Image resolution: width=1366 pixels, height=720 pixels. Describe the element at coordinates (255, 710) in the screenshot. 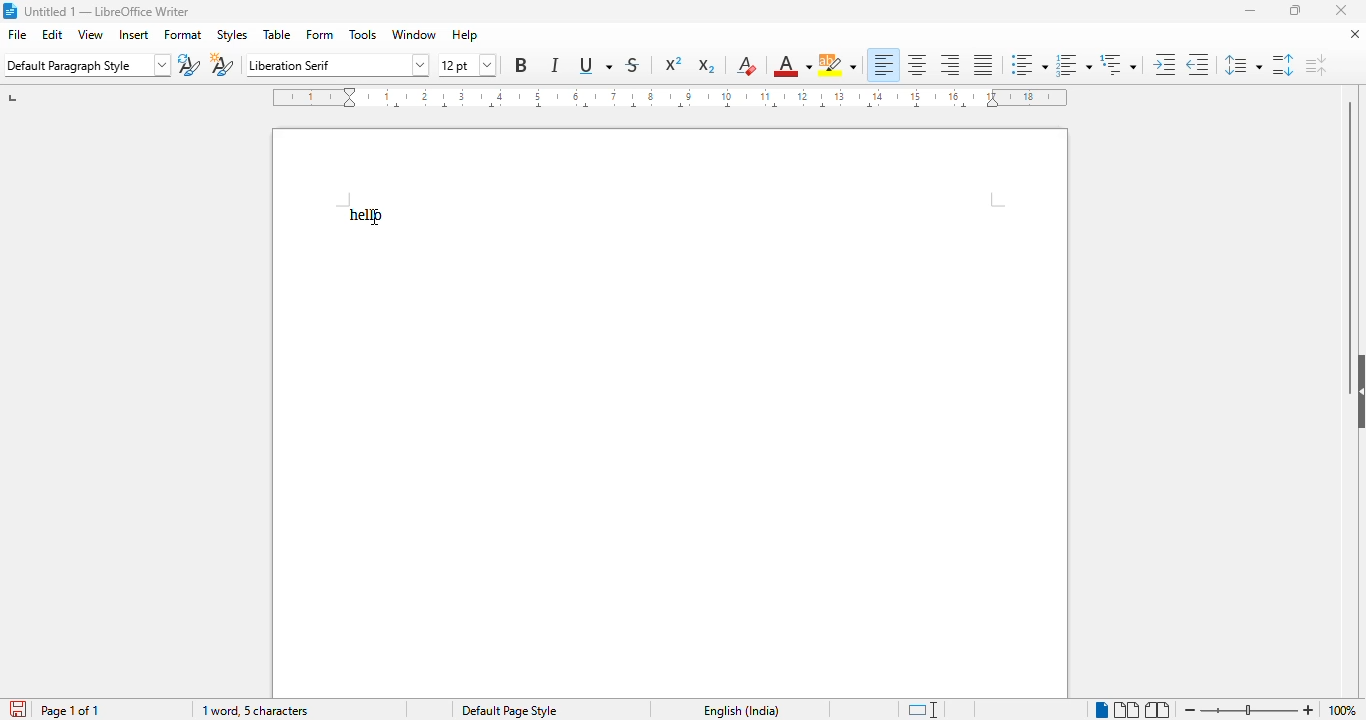

I see `1 word, 5 characters` at that location.